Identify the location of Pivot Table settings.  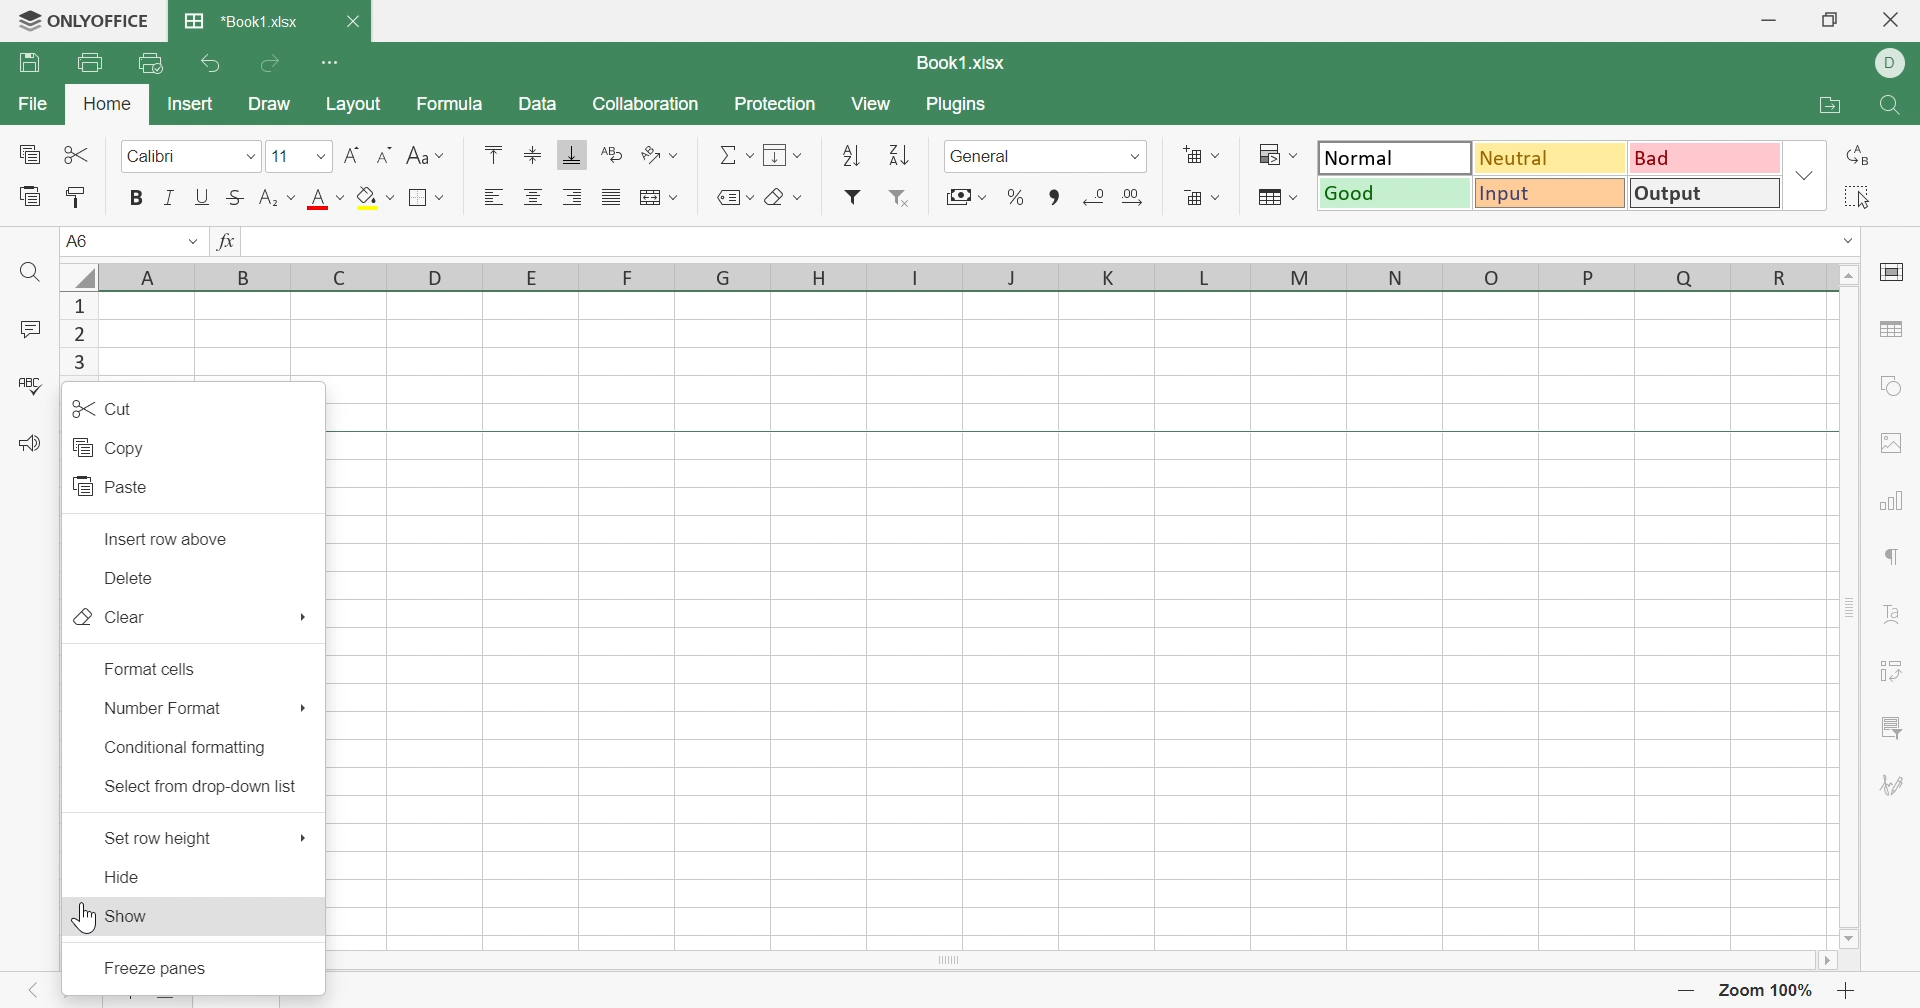
(1894, 672).